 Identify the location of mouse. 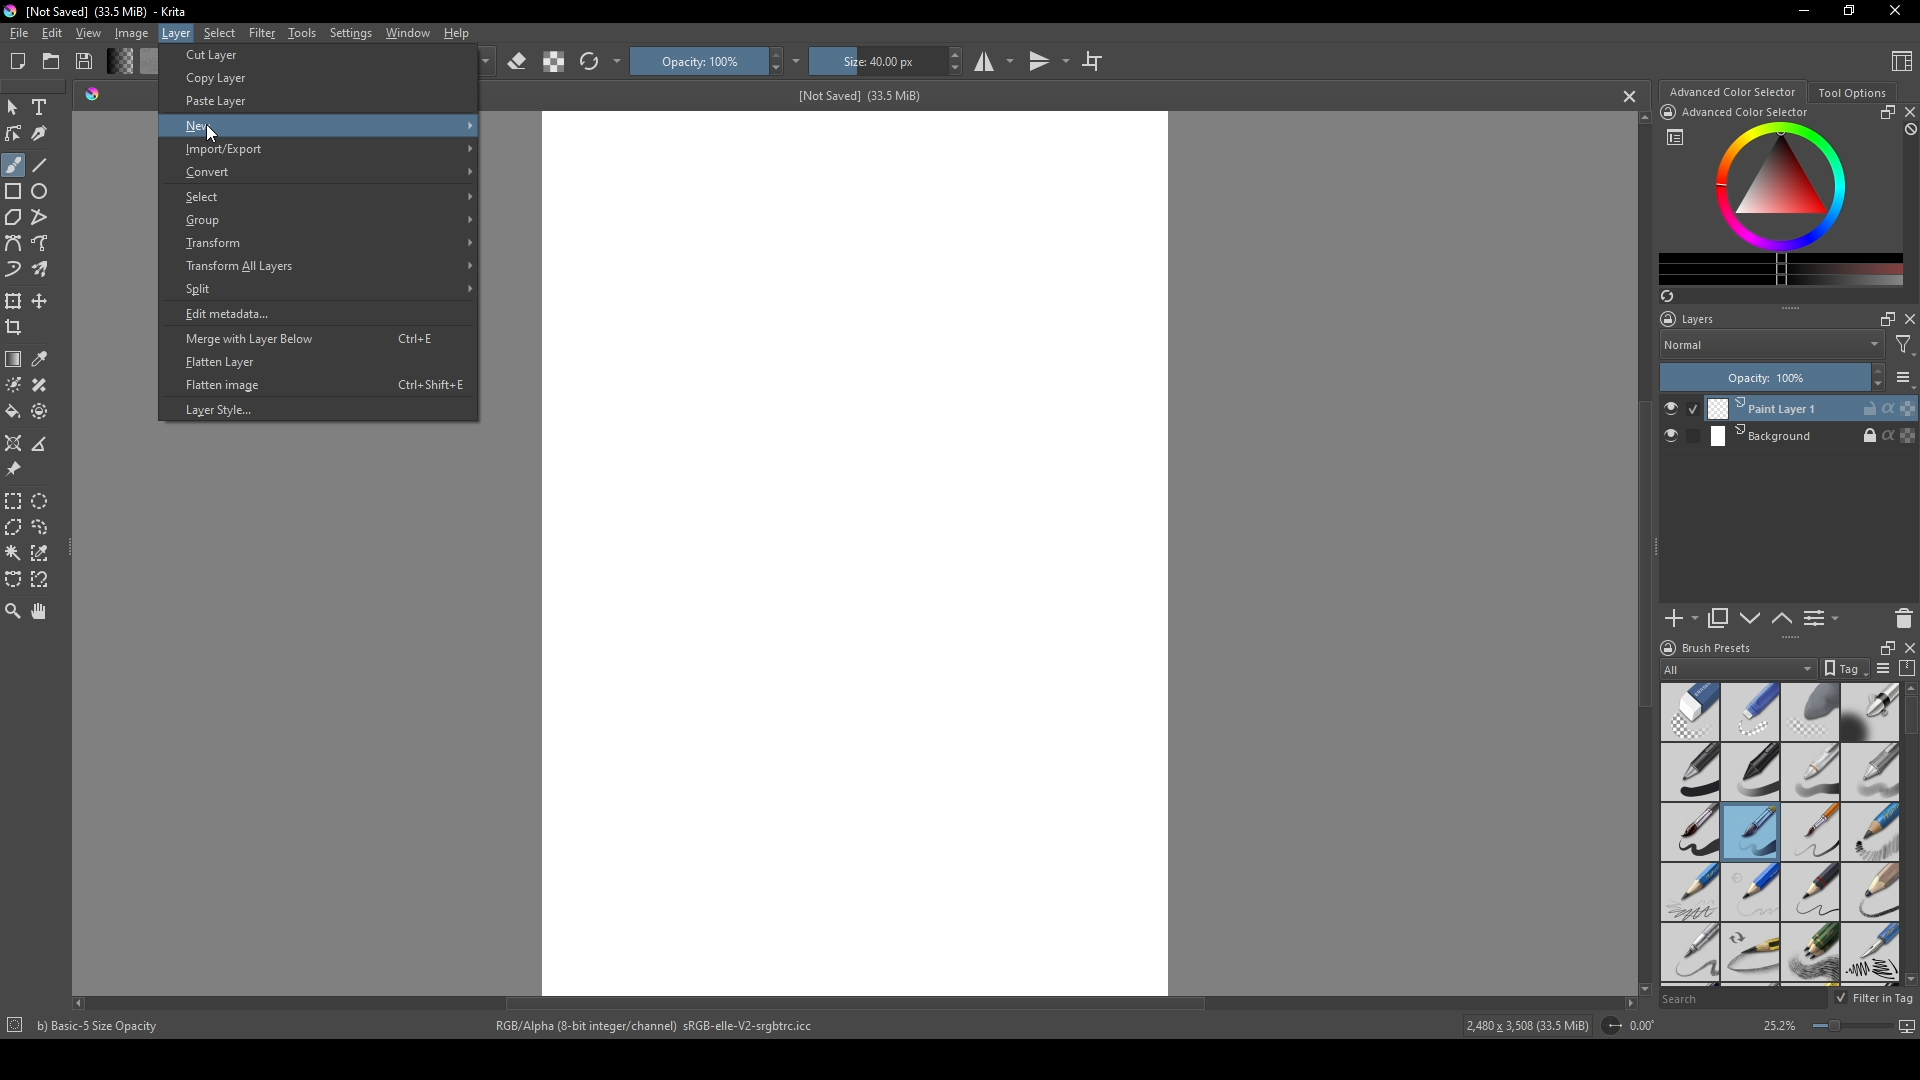
(12, 108).